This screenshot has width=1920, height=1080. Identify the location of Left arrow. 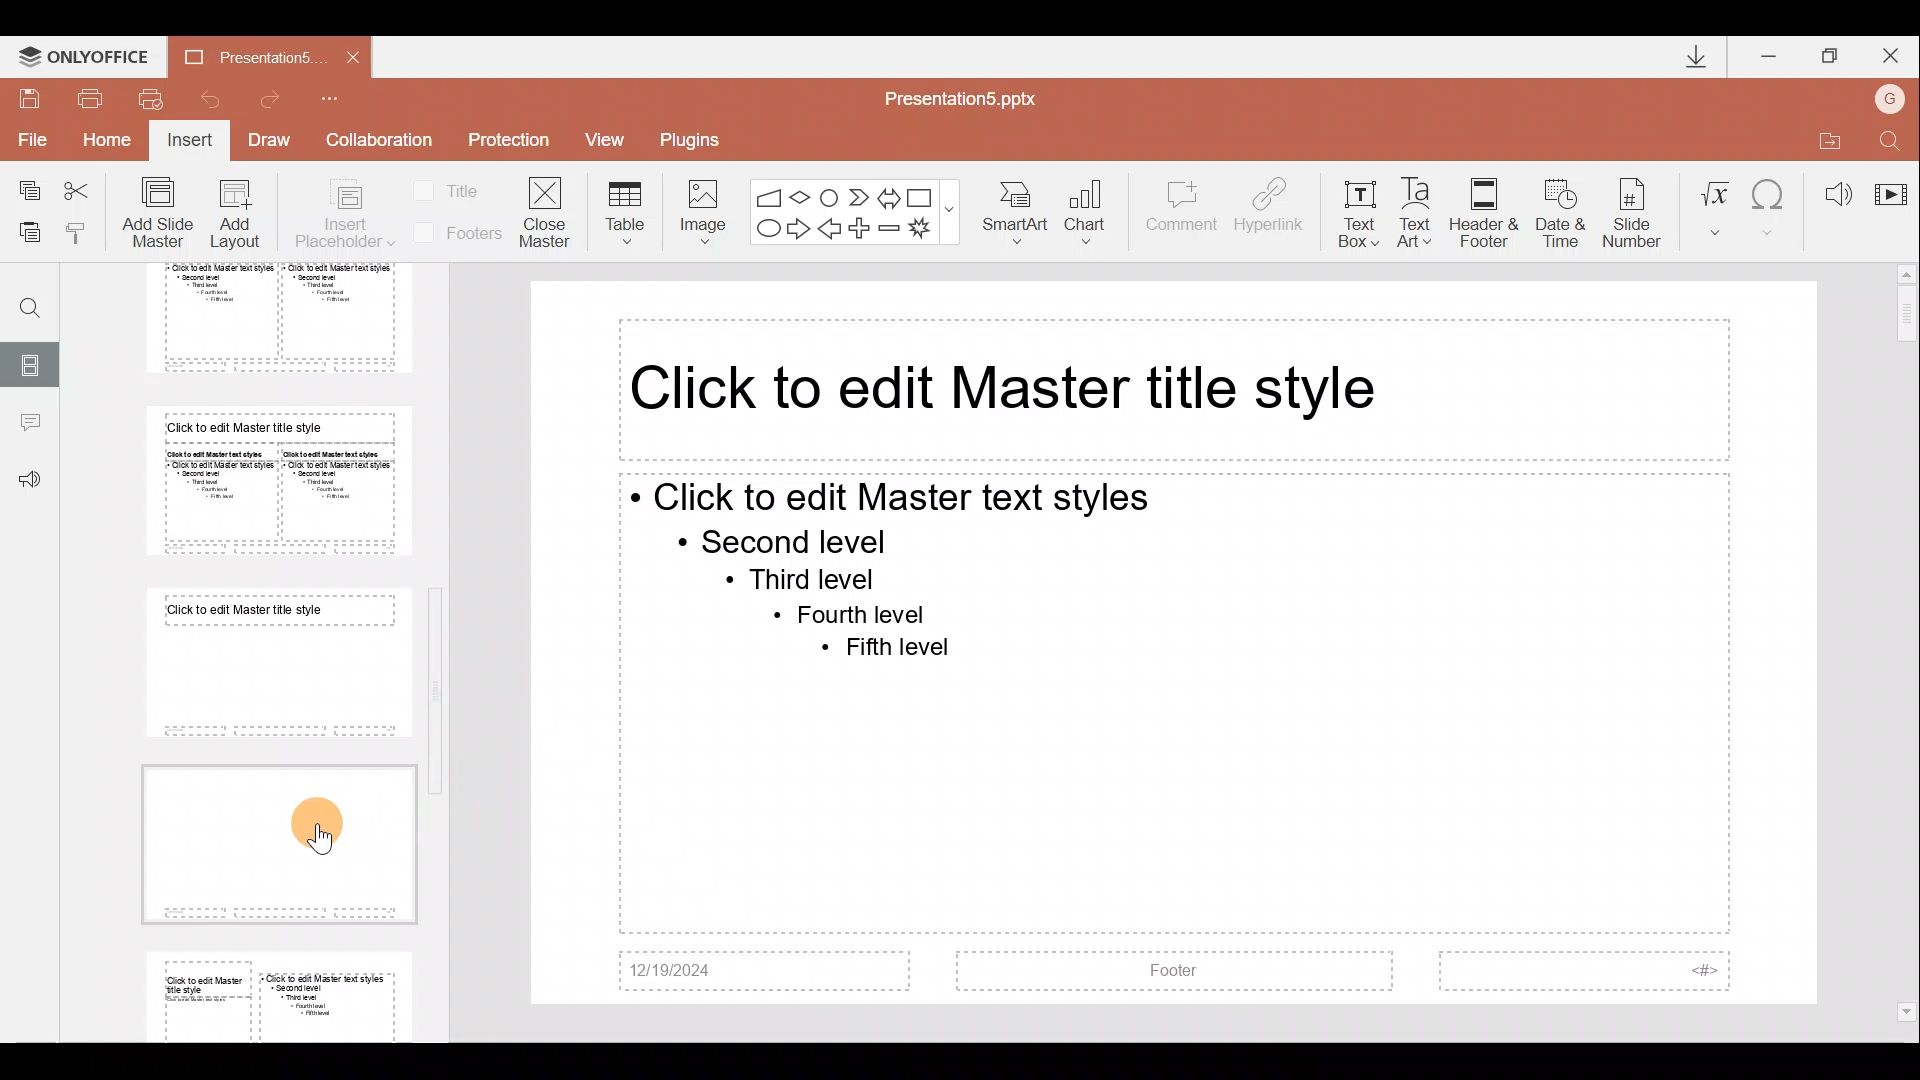
(831, 230).